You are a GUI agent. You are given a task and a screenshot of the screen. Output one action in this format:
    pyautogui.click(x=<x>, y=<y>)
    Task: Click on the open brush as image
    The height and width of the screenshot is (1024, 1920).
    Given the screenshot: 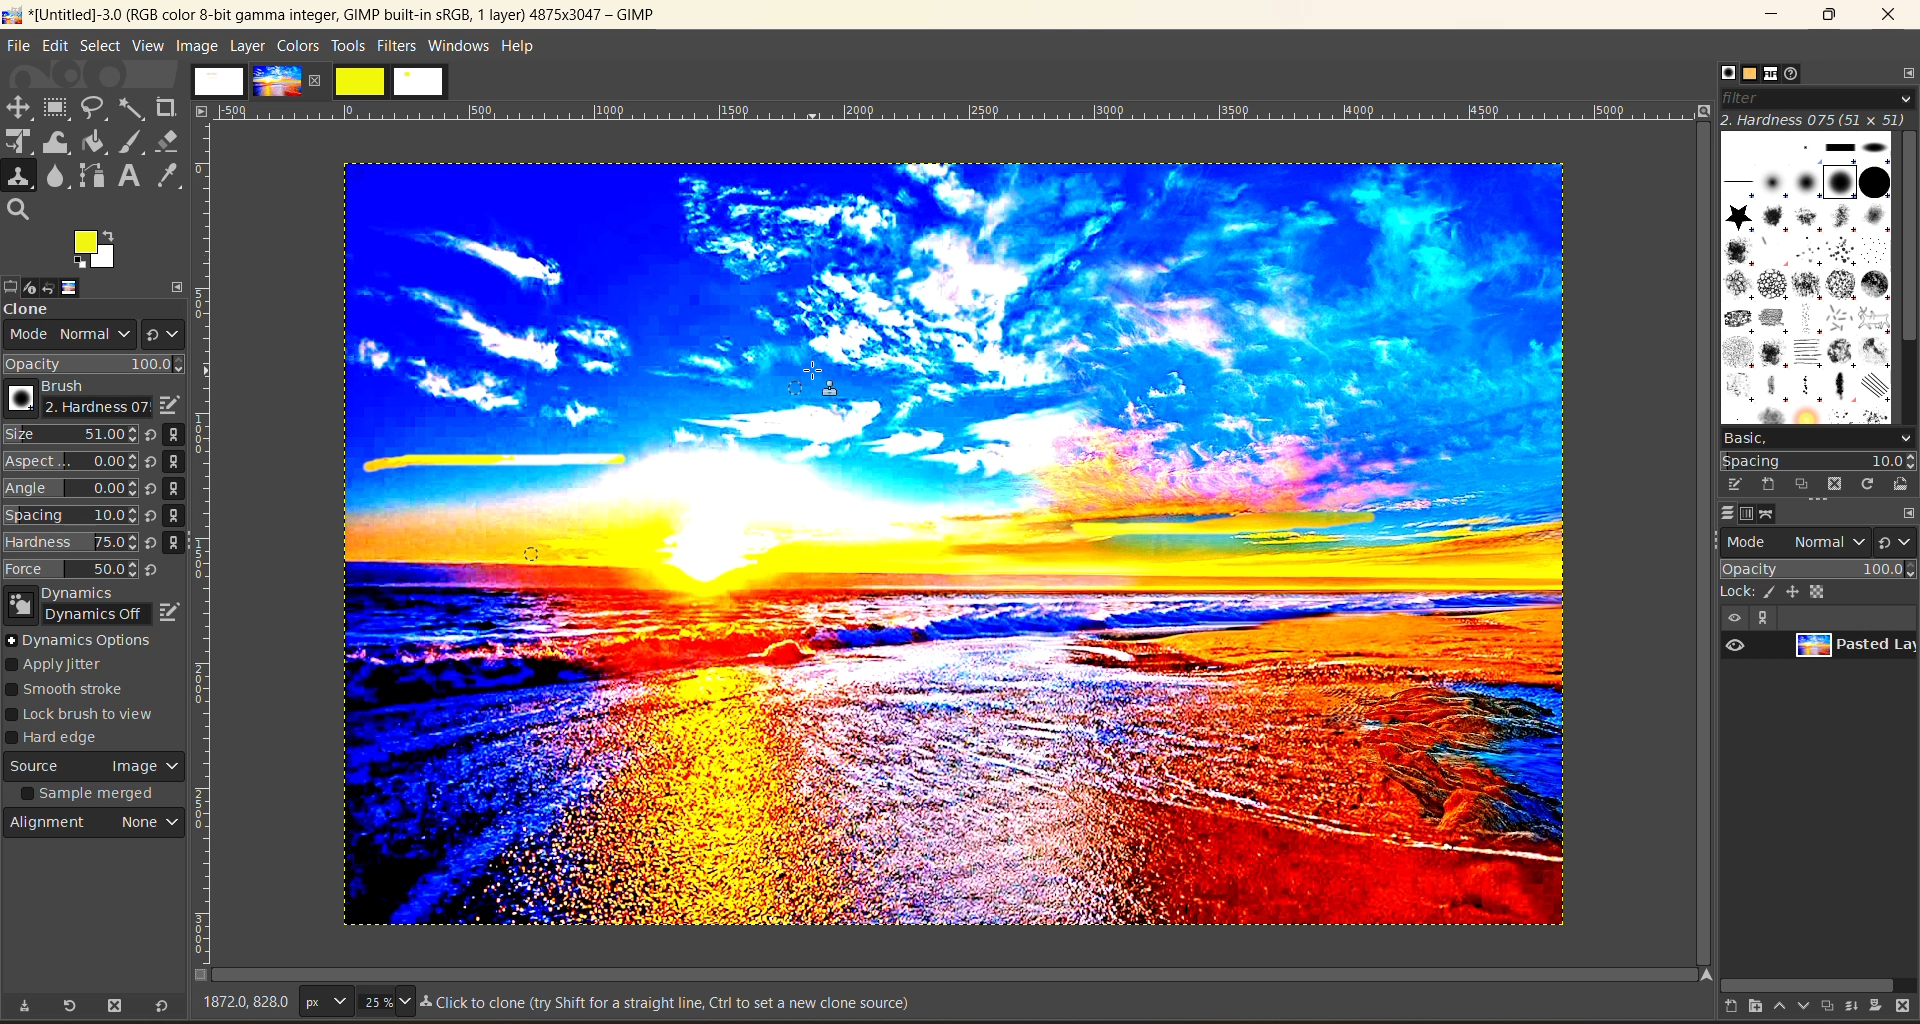 What is the action you would take?
    pyautogui.click(x=1898, y=485)
    